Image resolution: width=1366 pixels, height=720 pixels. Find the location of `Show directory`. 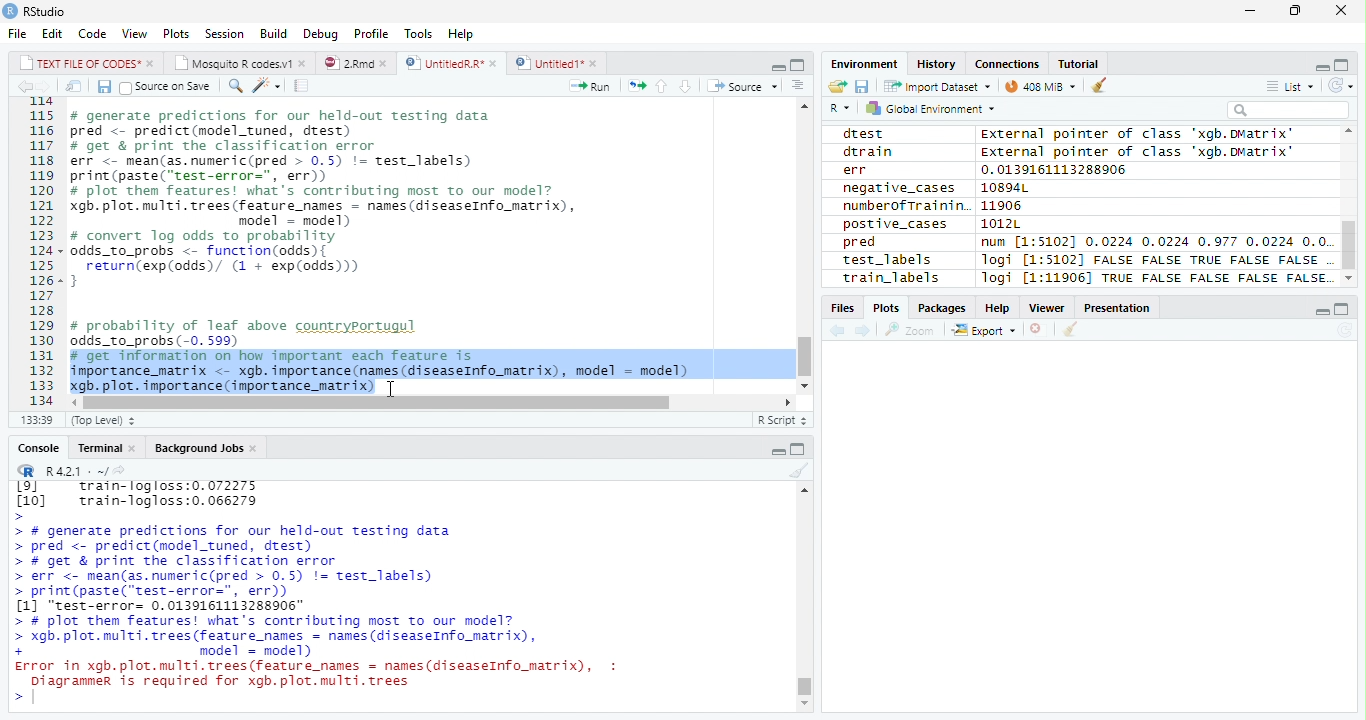

Show directory is located at coordinates (119, 469).